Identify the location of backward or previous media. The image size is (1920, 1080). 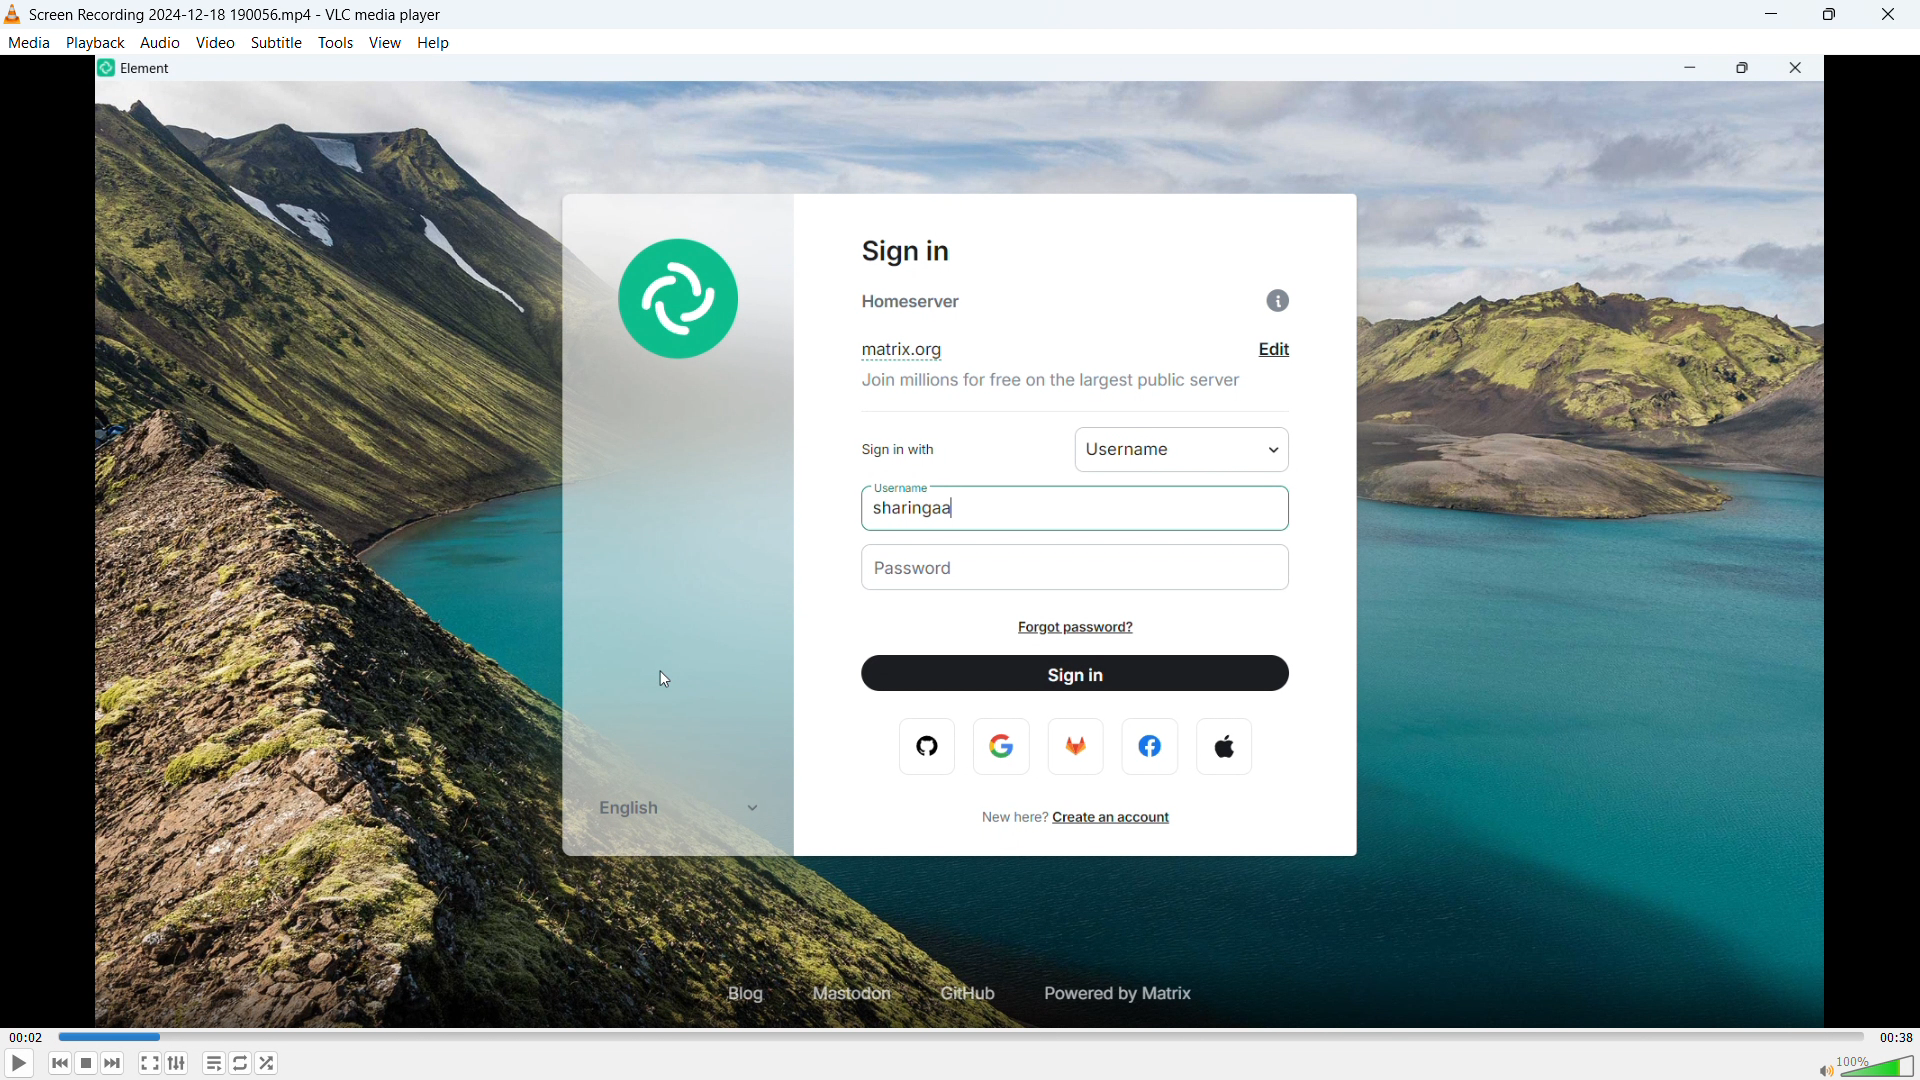
(59, 1063).